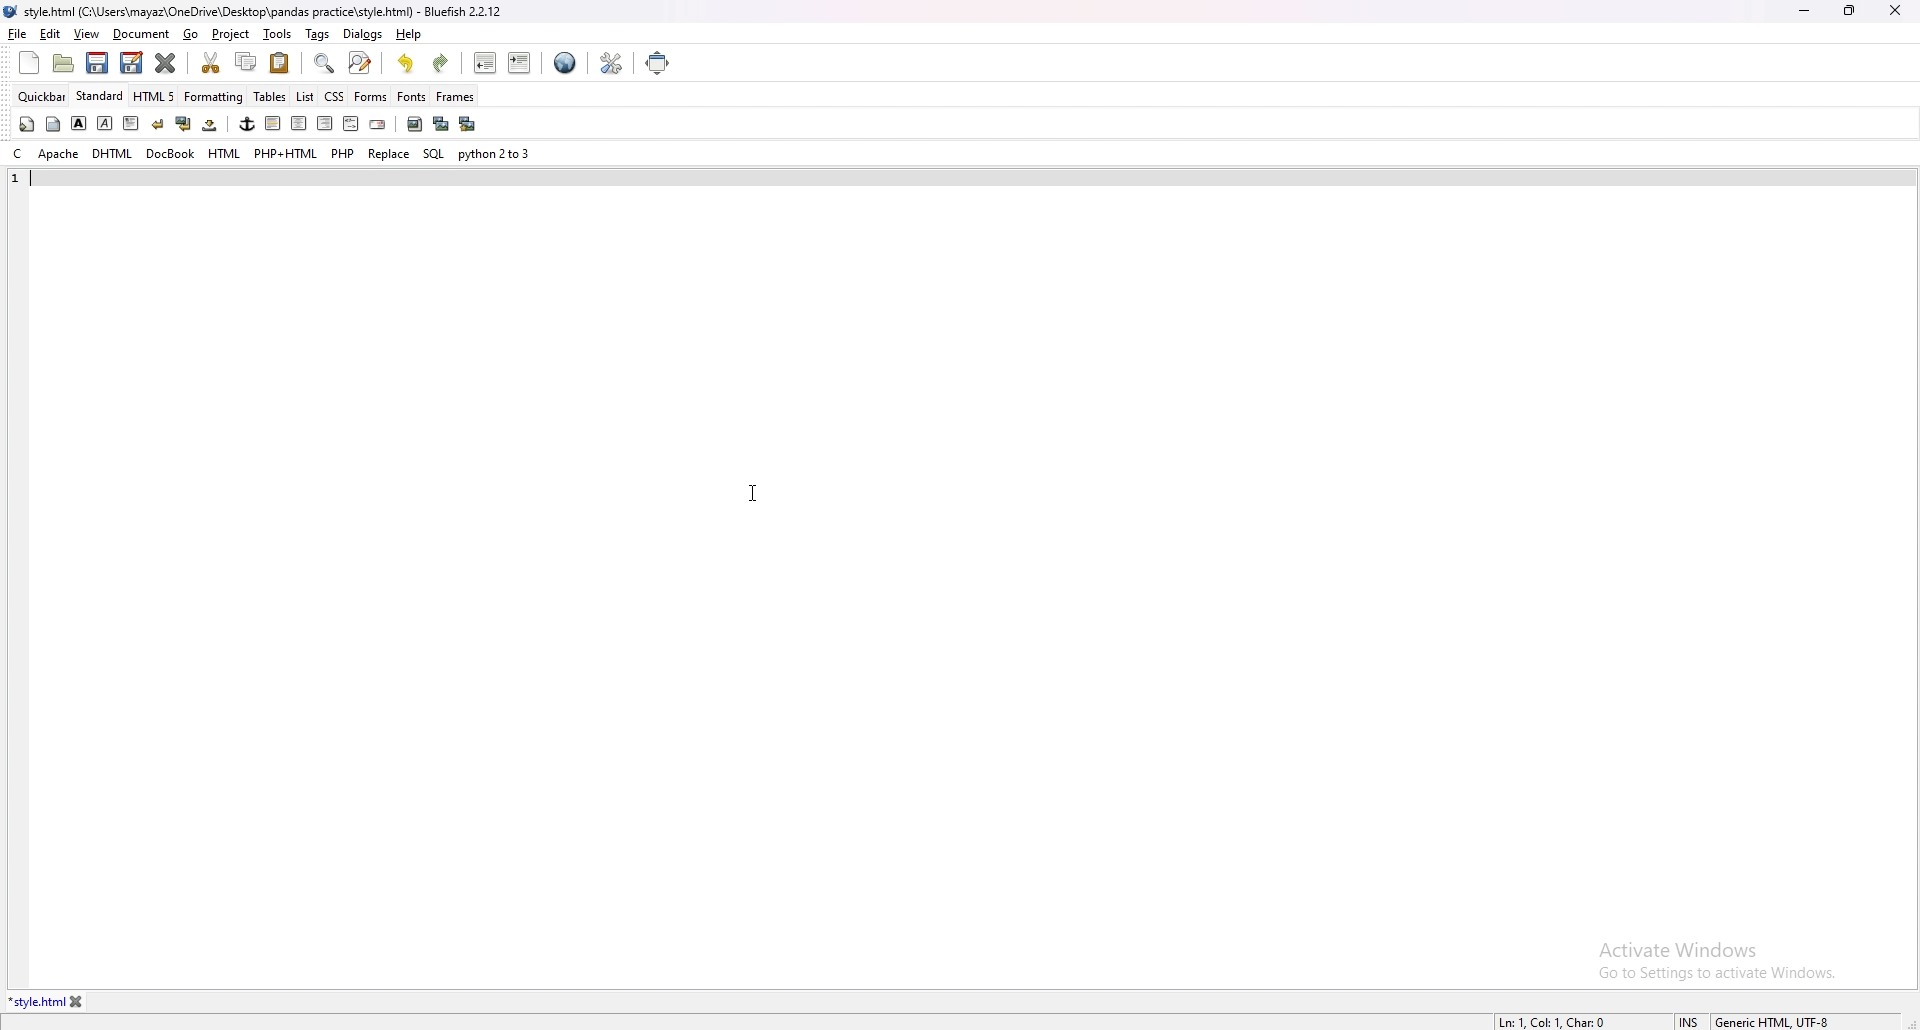  Describe the element at coordinates (286, 154) in the screenshot. I see `php+html` at that location.